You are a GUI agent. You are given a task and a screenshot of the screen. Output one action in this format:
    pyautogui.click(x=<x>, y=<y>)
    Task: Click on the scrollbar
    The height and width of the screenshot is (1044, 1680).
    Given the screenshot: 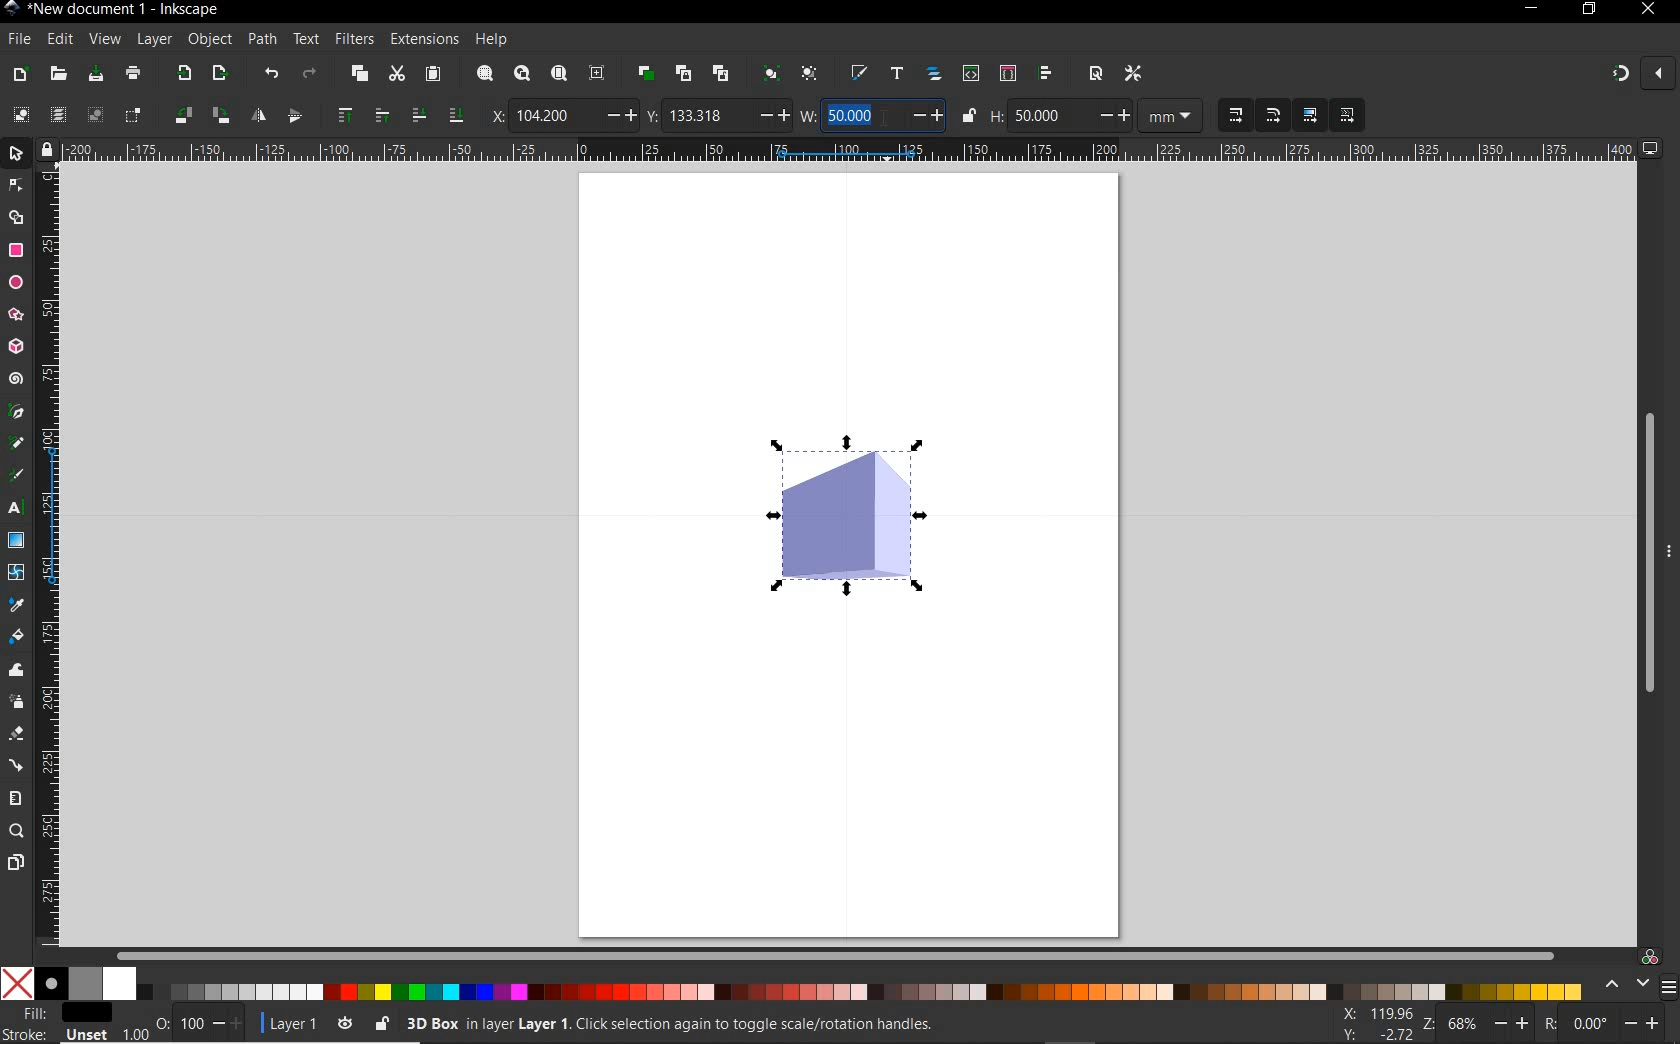 What is the action you would take?
    pyautogui.click(x=1645, y=551)
    